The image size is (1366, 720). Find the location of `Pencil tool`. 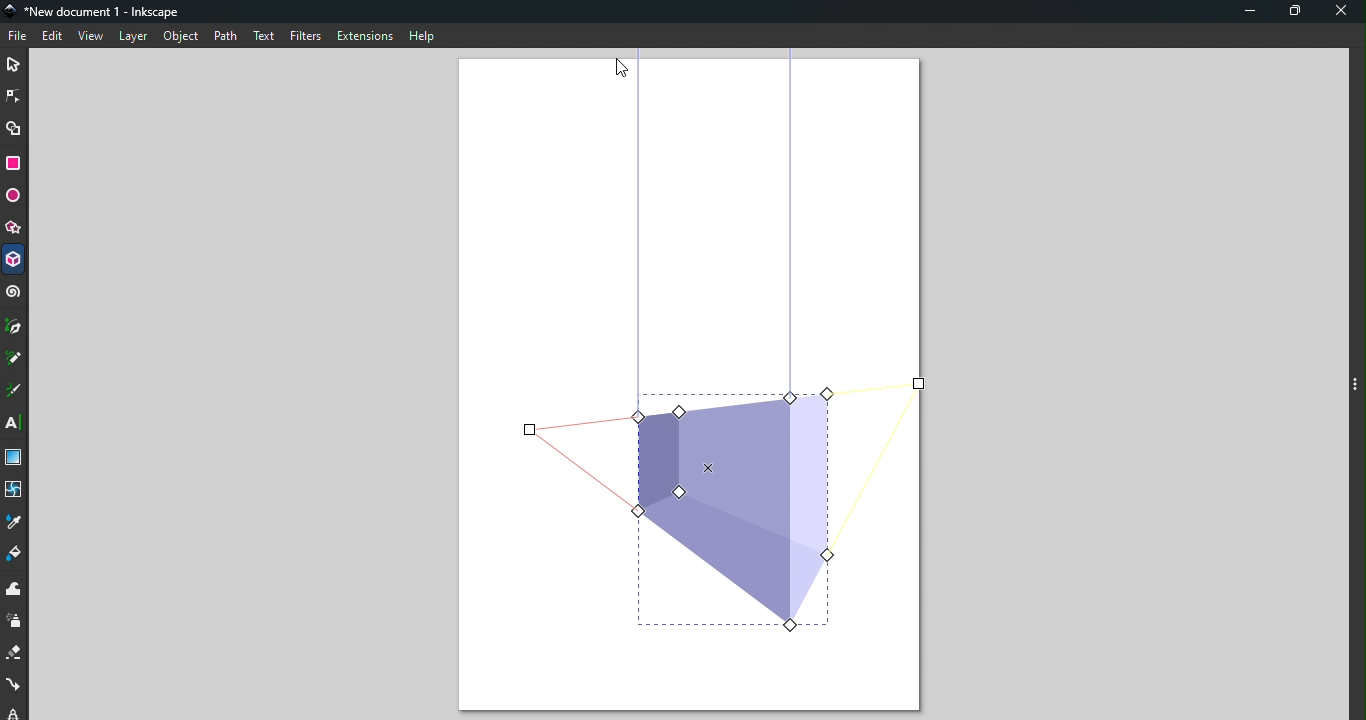

Pencil tool is located at coordinates (16, 358).